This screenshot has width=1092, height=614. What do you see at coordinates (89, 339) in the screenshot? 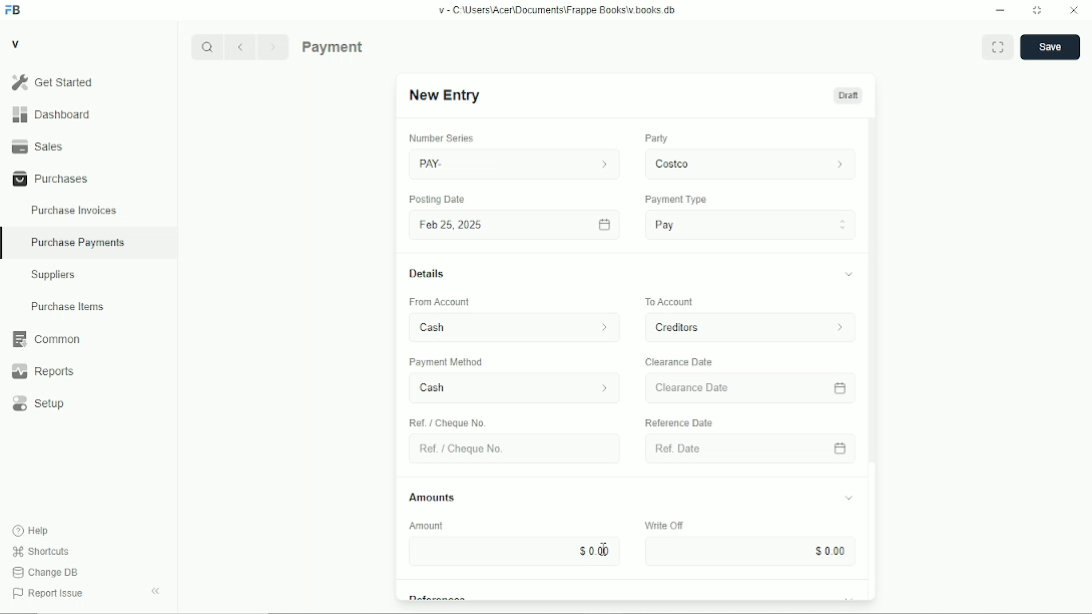
I see `Common` at bounding box center [89, 339].